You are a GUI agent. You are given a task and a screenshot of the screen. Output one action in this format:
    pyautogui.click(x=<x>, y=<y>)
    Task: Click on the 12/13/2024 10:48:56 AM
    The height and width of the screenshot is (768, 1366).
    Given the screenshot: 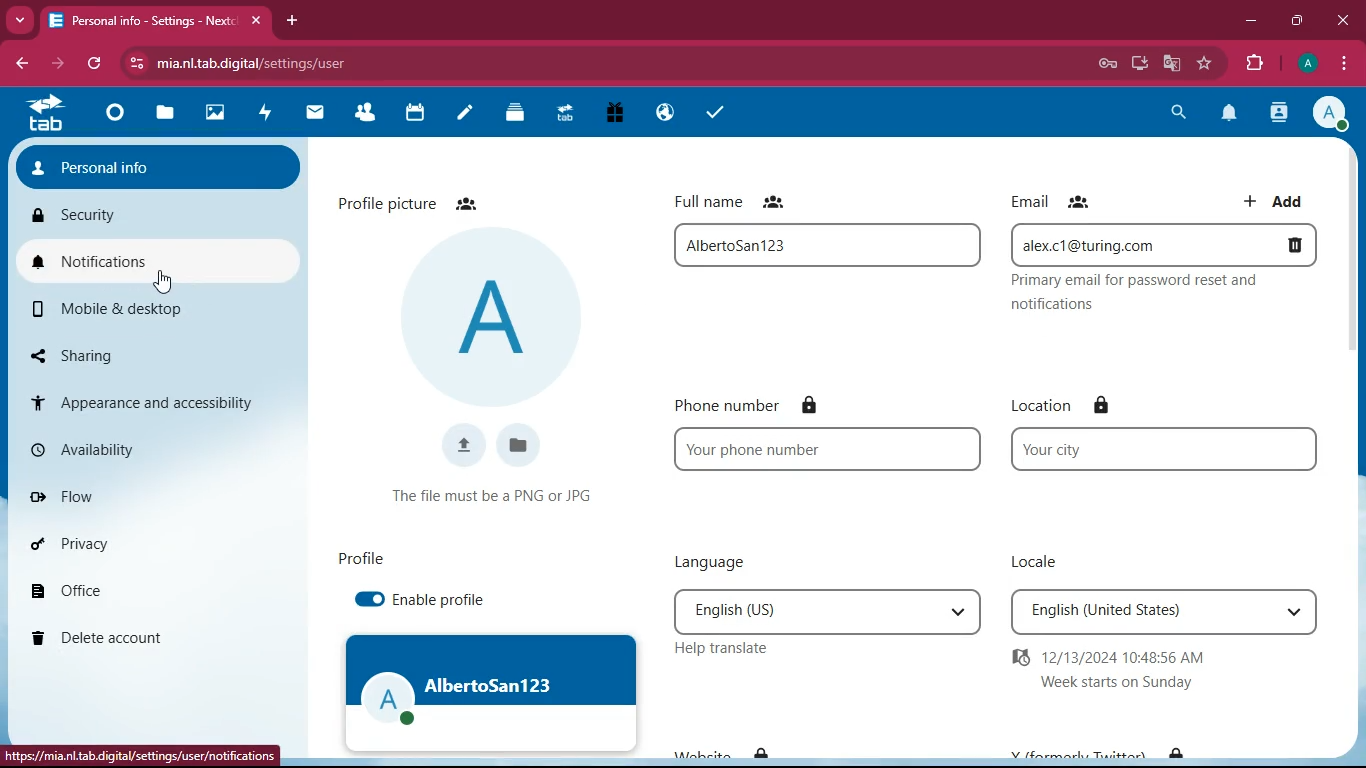 What is the action you would take?
    pyautogui.click(x=1097, y=657)
    